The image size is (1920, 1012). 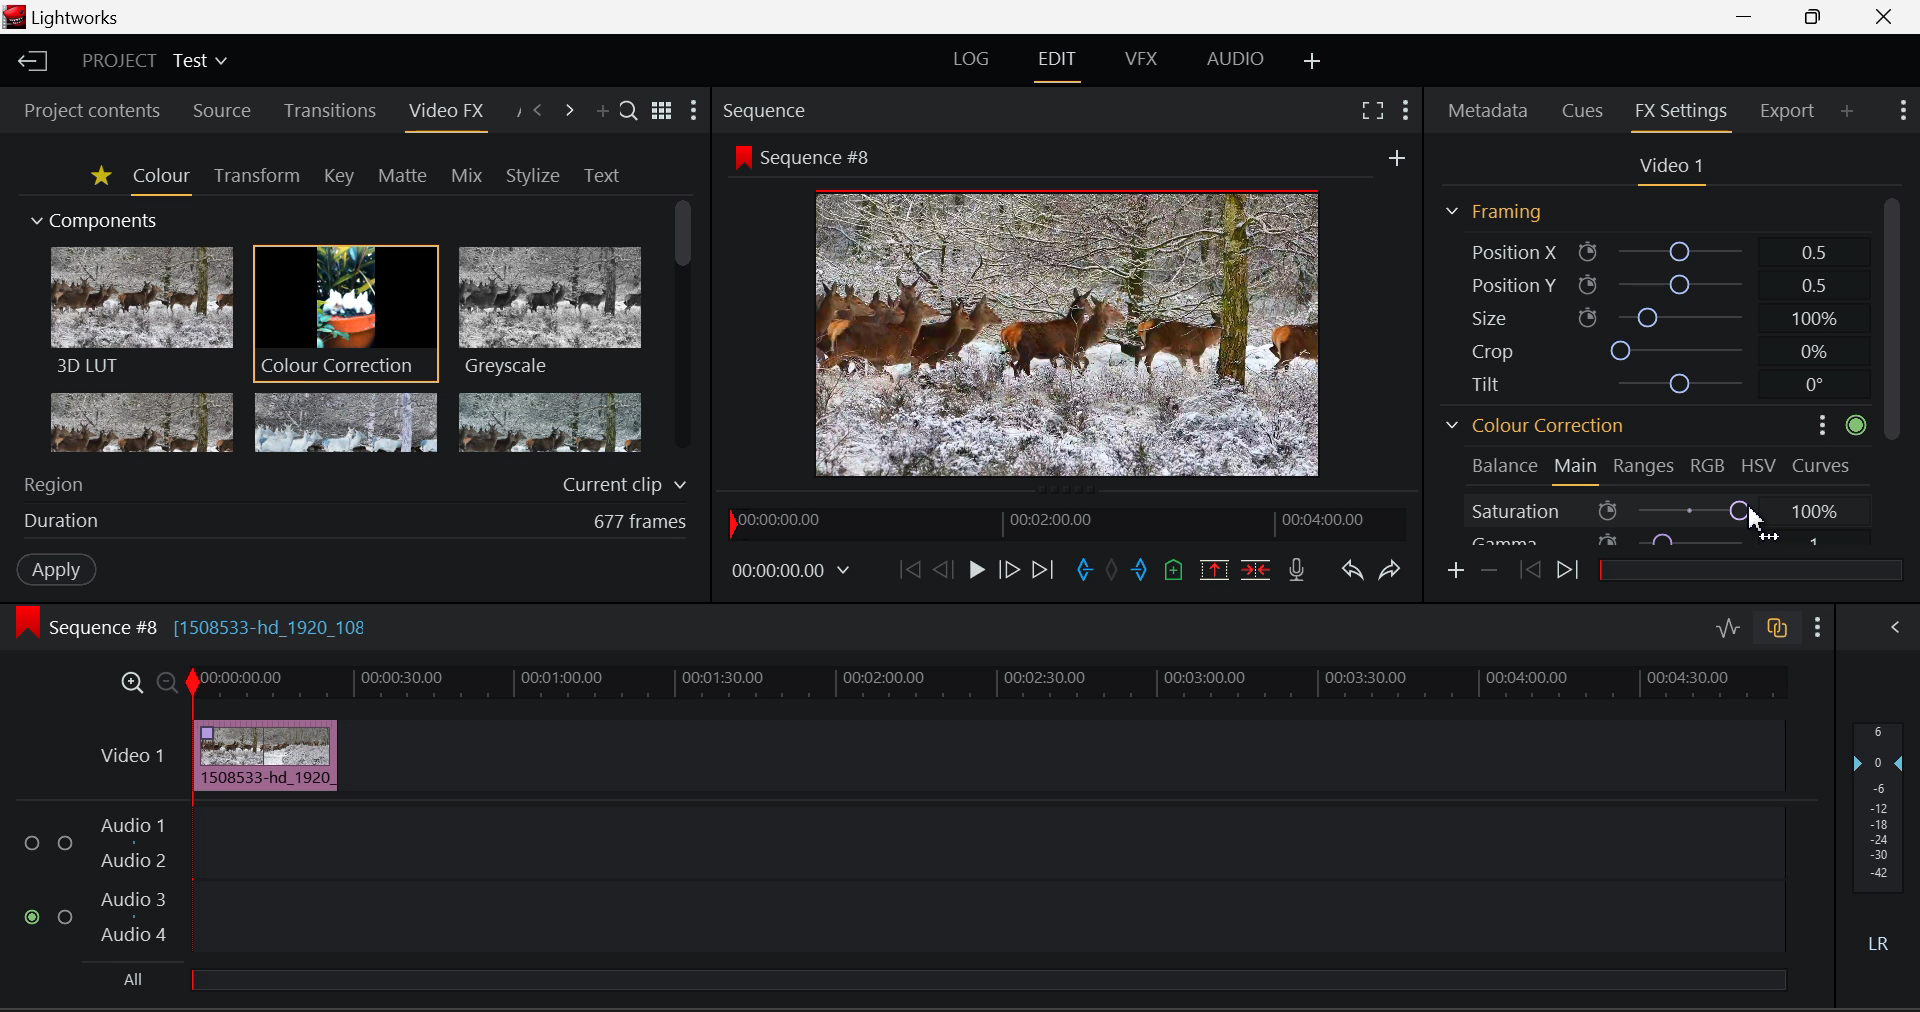 I want to click on Next keyframe, so click(x=1568, y=572).